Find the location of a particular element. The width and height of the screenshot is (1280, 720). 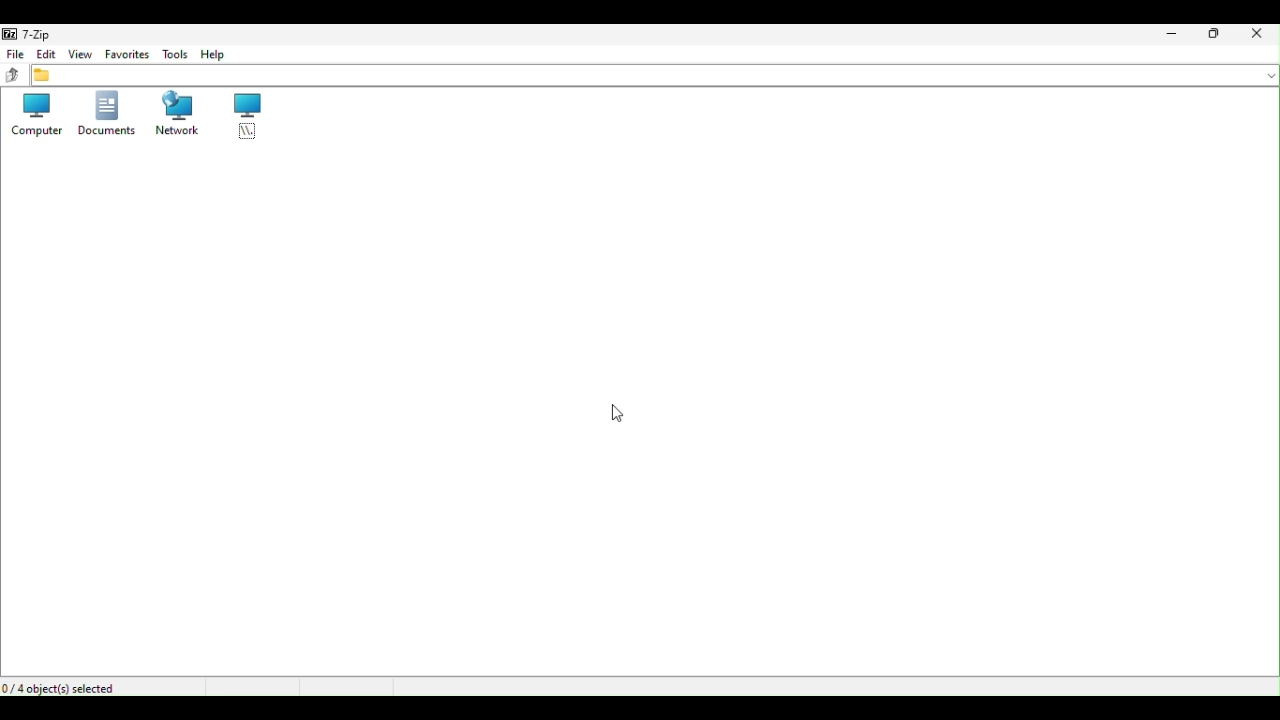

Help is located at coordinates (215, 57).